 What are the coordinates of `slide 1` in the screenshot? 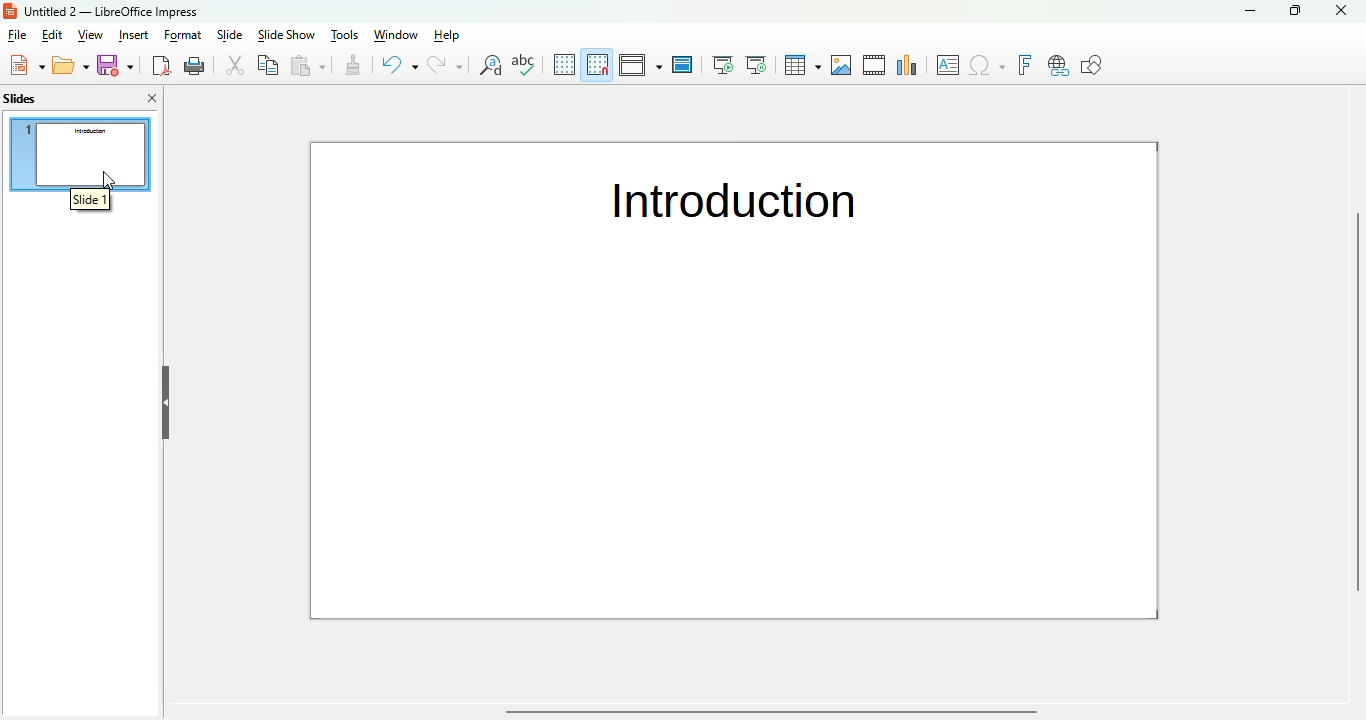 It's located at (92, 199).